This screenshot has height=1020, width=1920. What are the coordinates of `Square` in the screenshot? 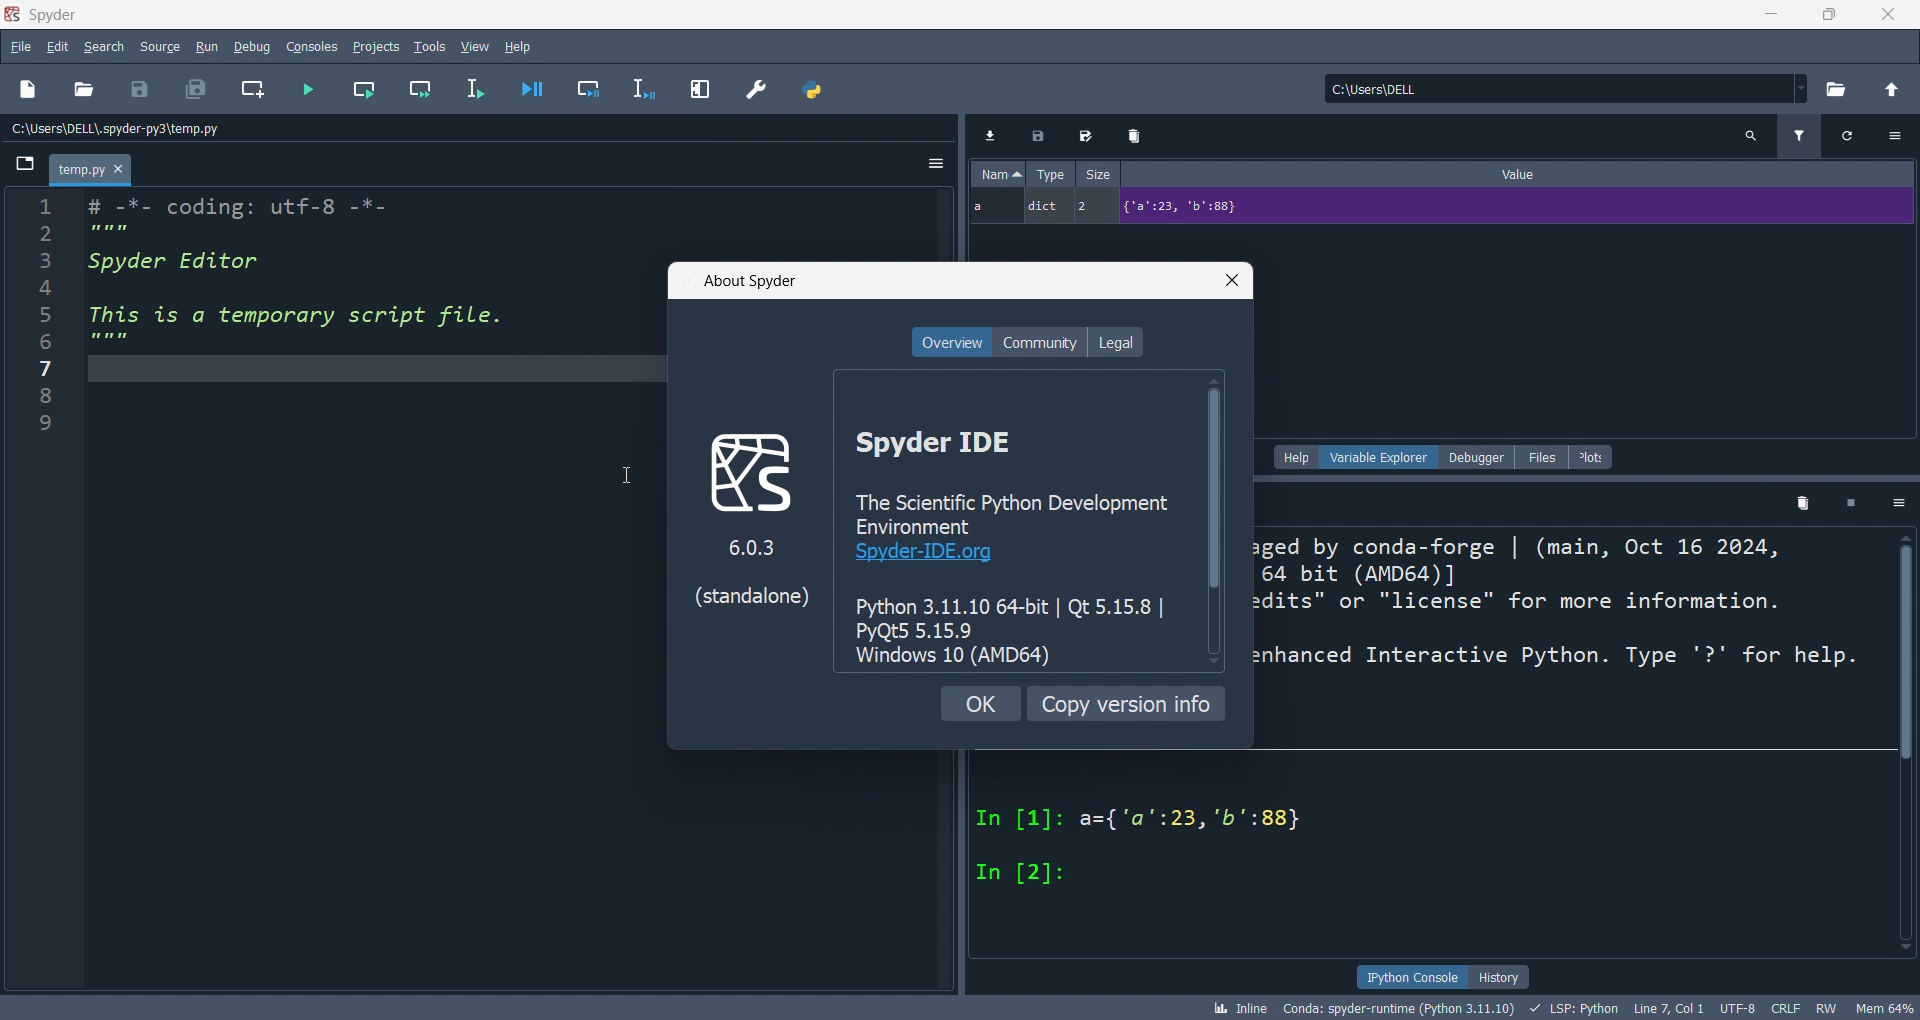 It's located at (1851, 502).